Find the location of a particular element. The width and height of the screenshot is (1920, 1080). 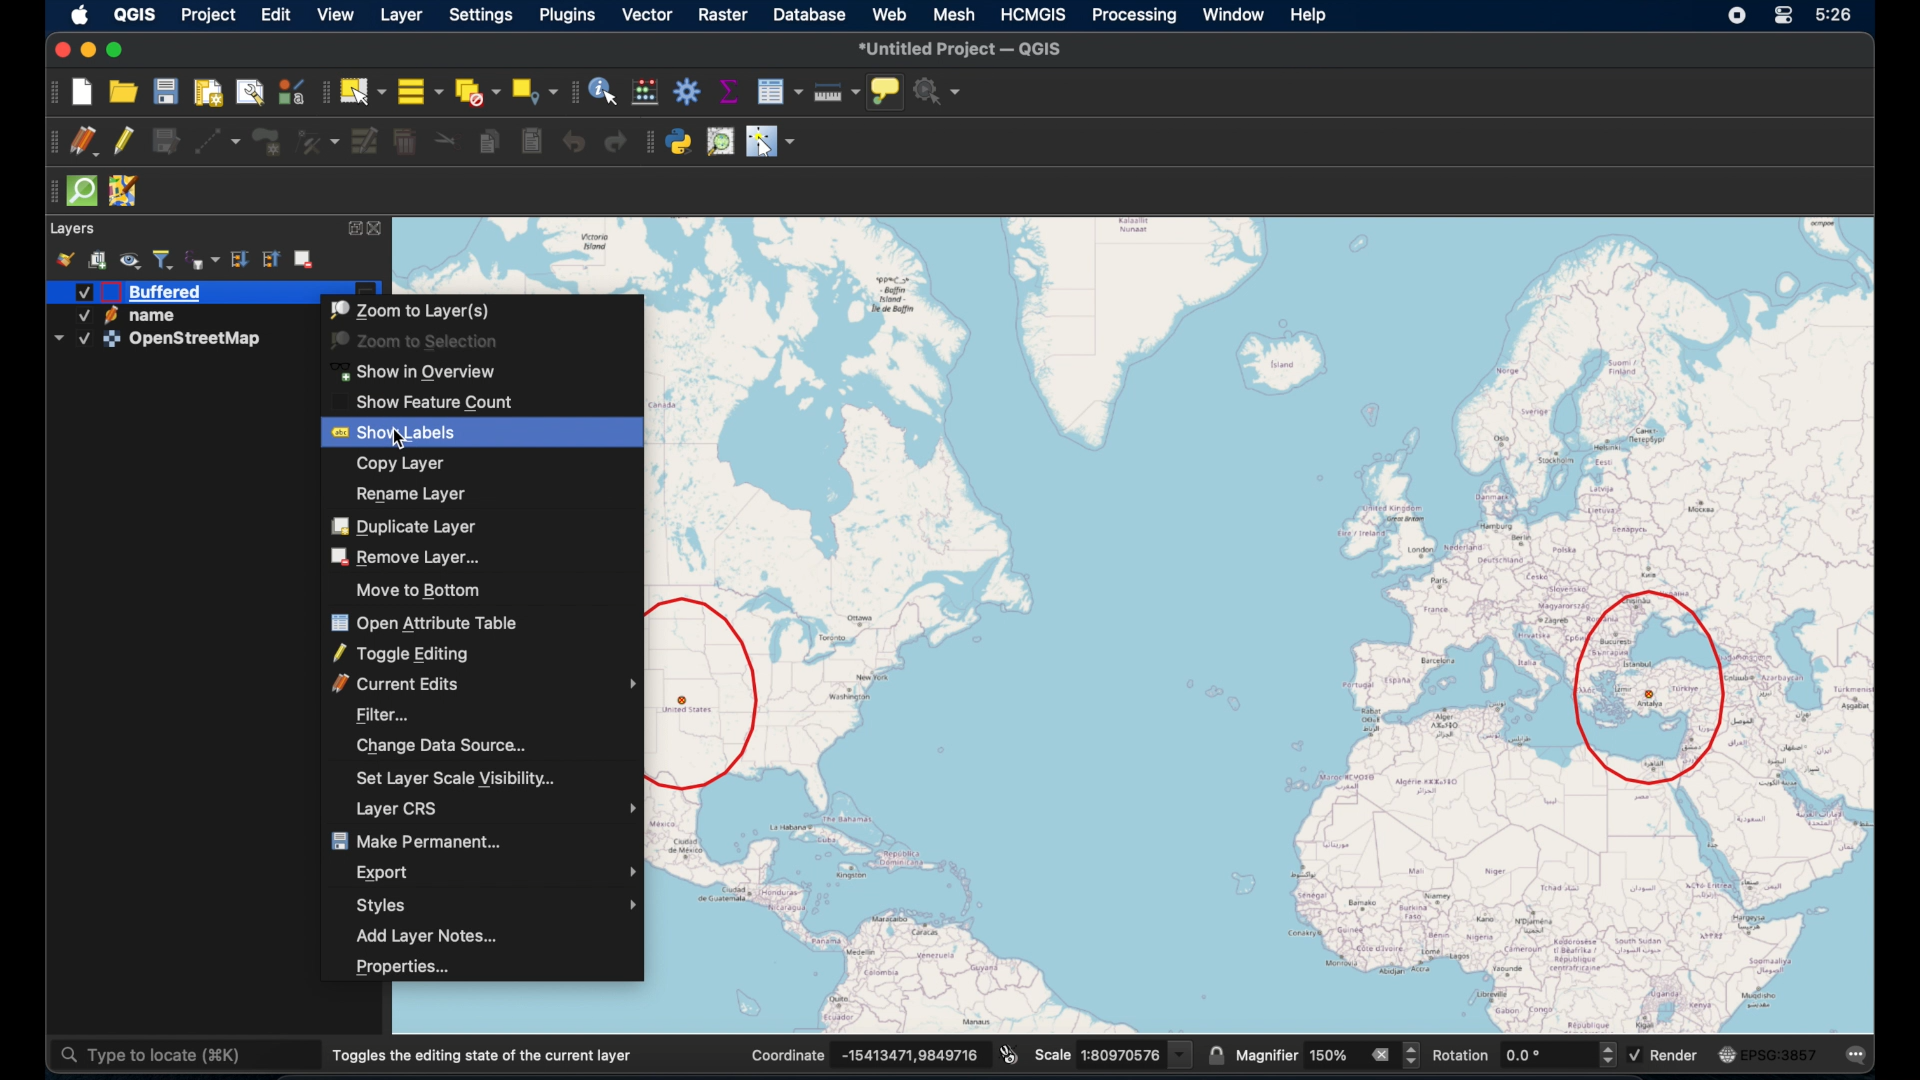

5:26 is located at coordinates (1835, 14).